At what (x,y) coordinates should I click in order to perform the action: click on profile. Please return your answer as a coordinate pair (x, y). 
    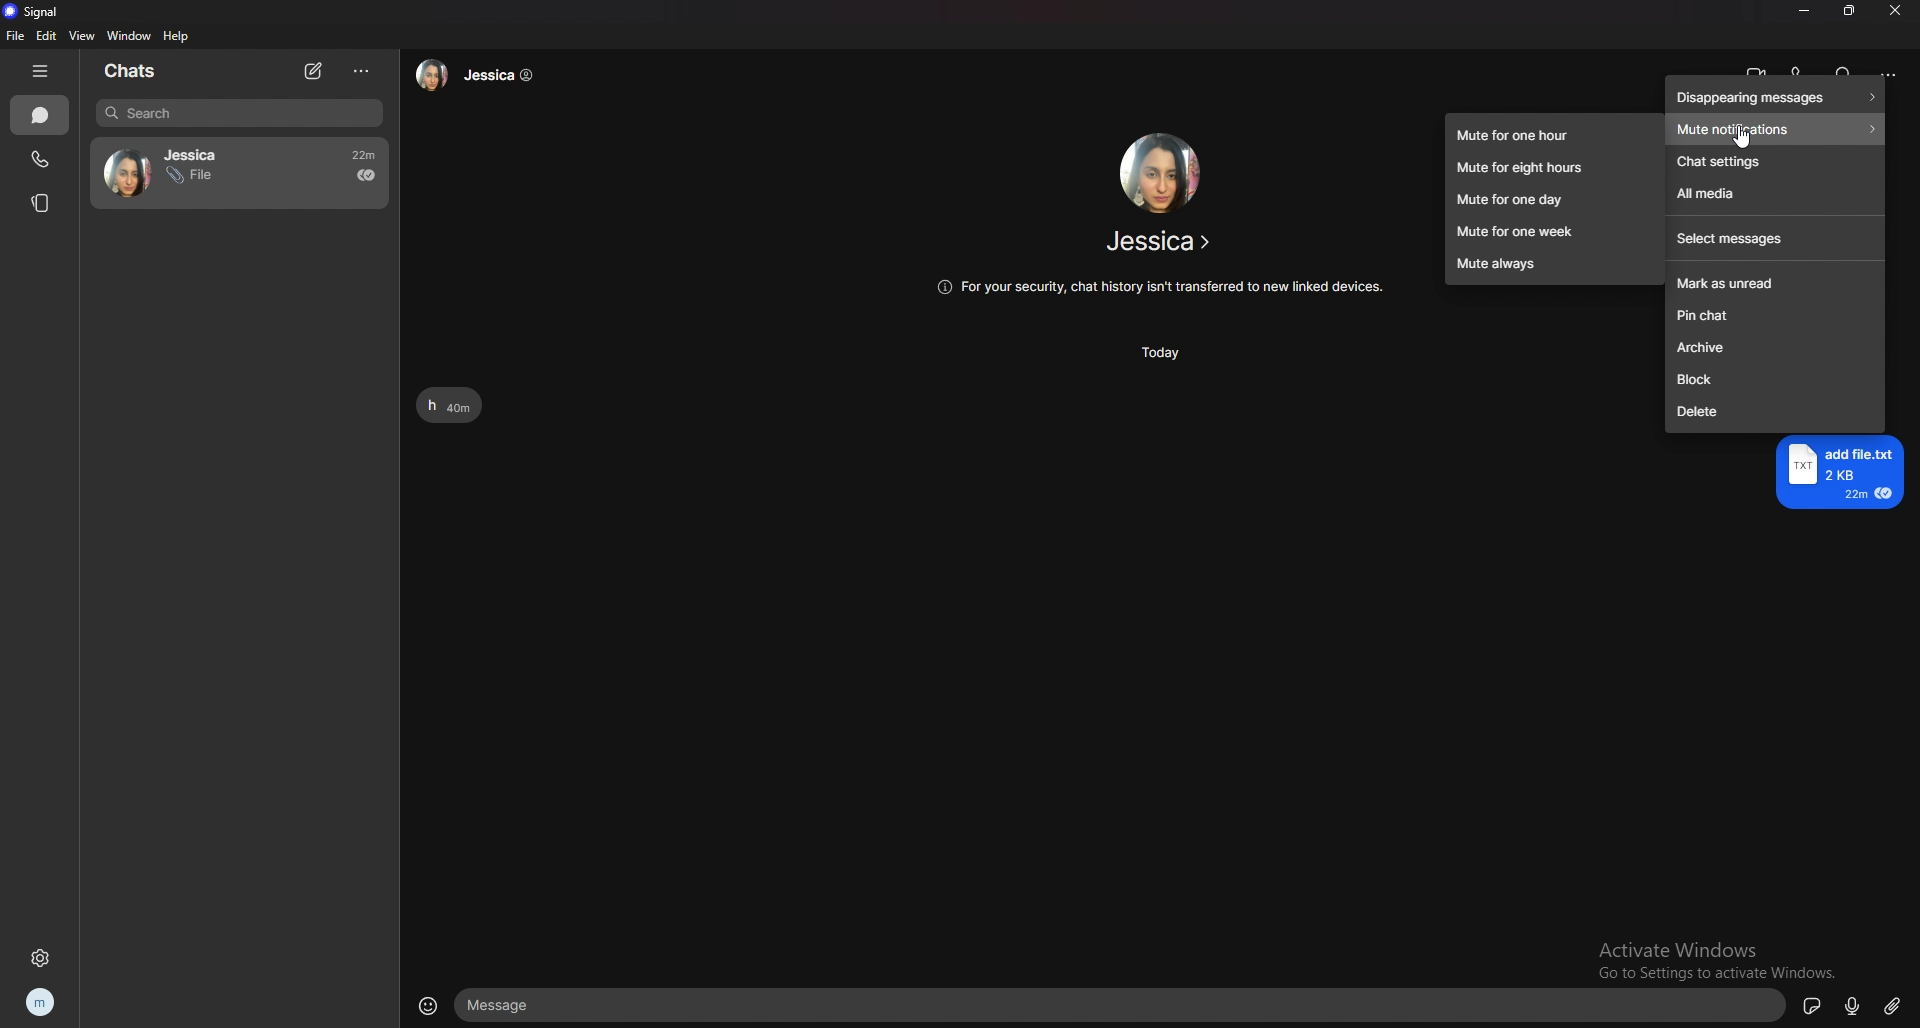
    Looking at the image, I should click on (41, 1003).